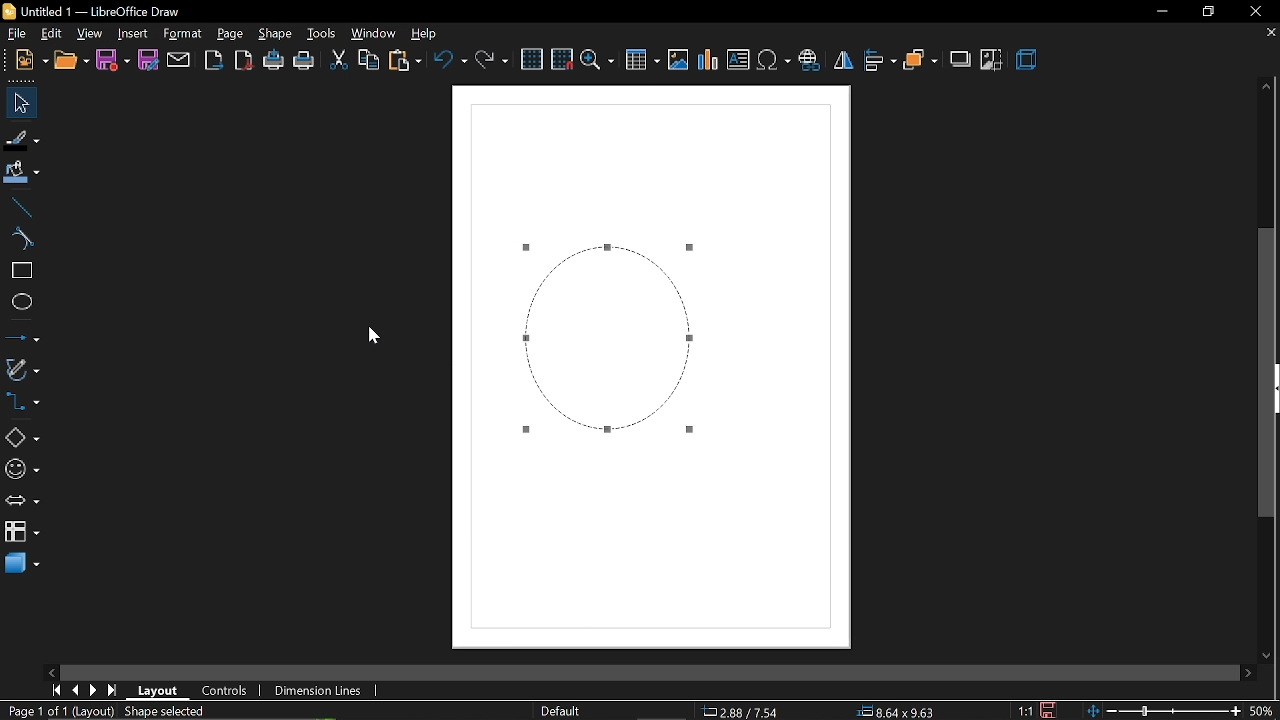 This screenshot has height=720, width=1280. What do you see at coordinates (1183, 711) in the screenshot?
I see `zoom change` at bounding box center [1183, 711].